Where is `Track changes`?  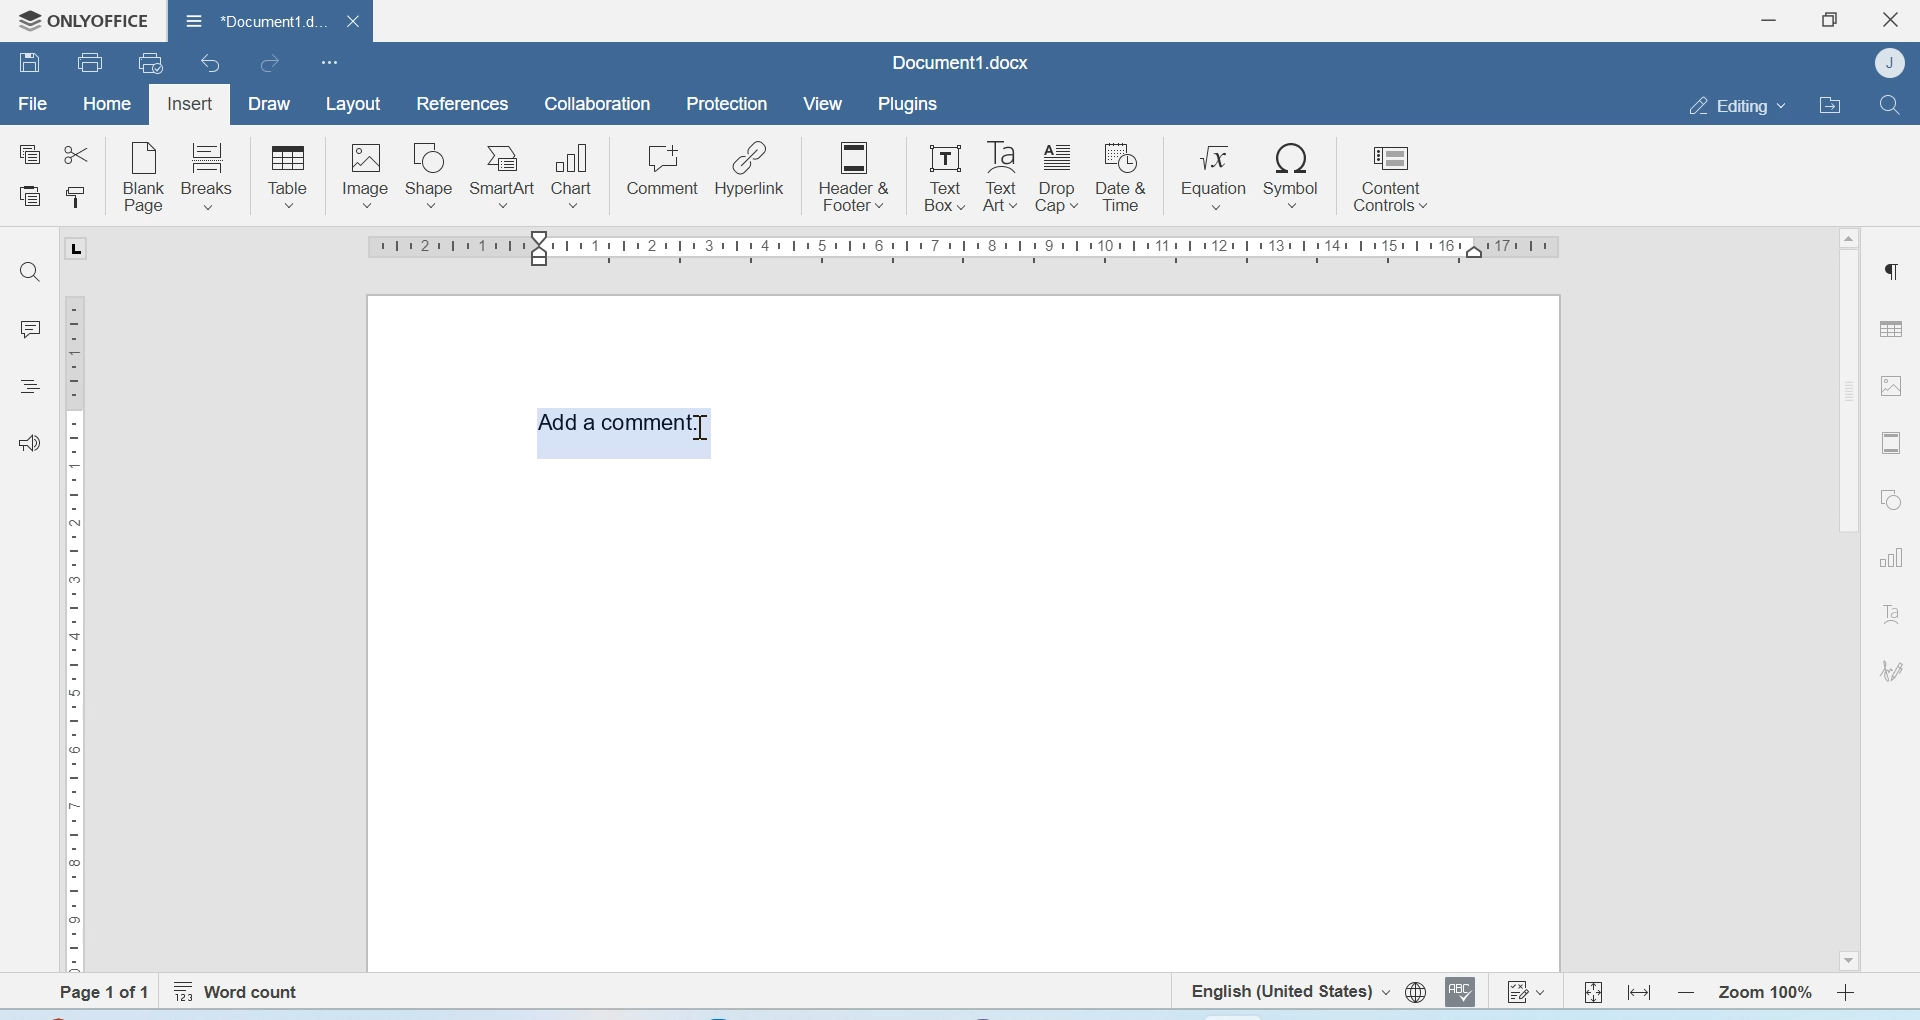 Track changes is located at coordinates (1524, 991).